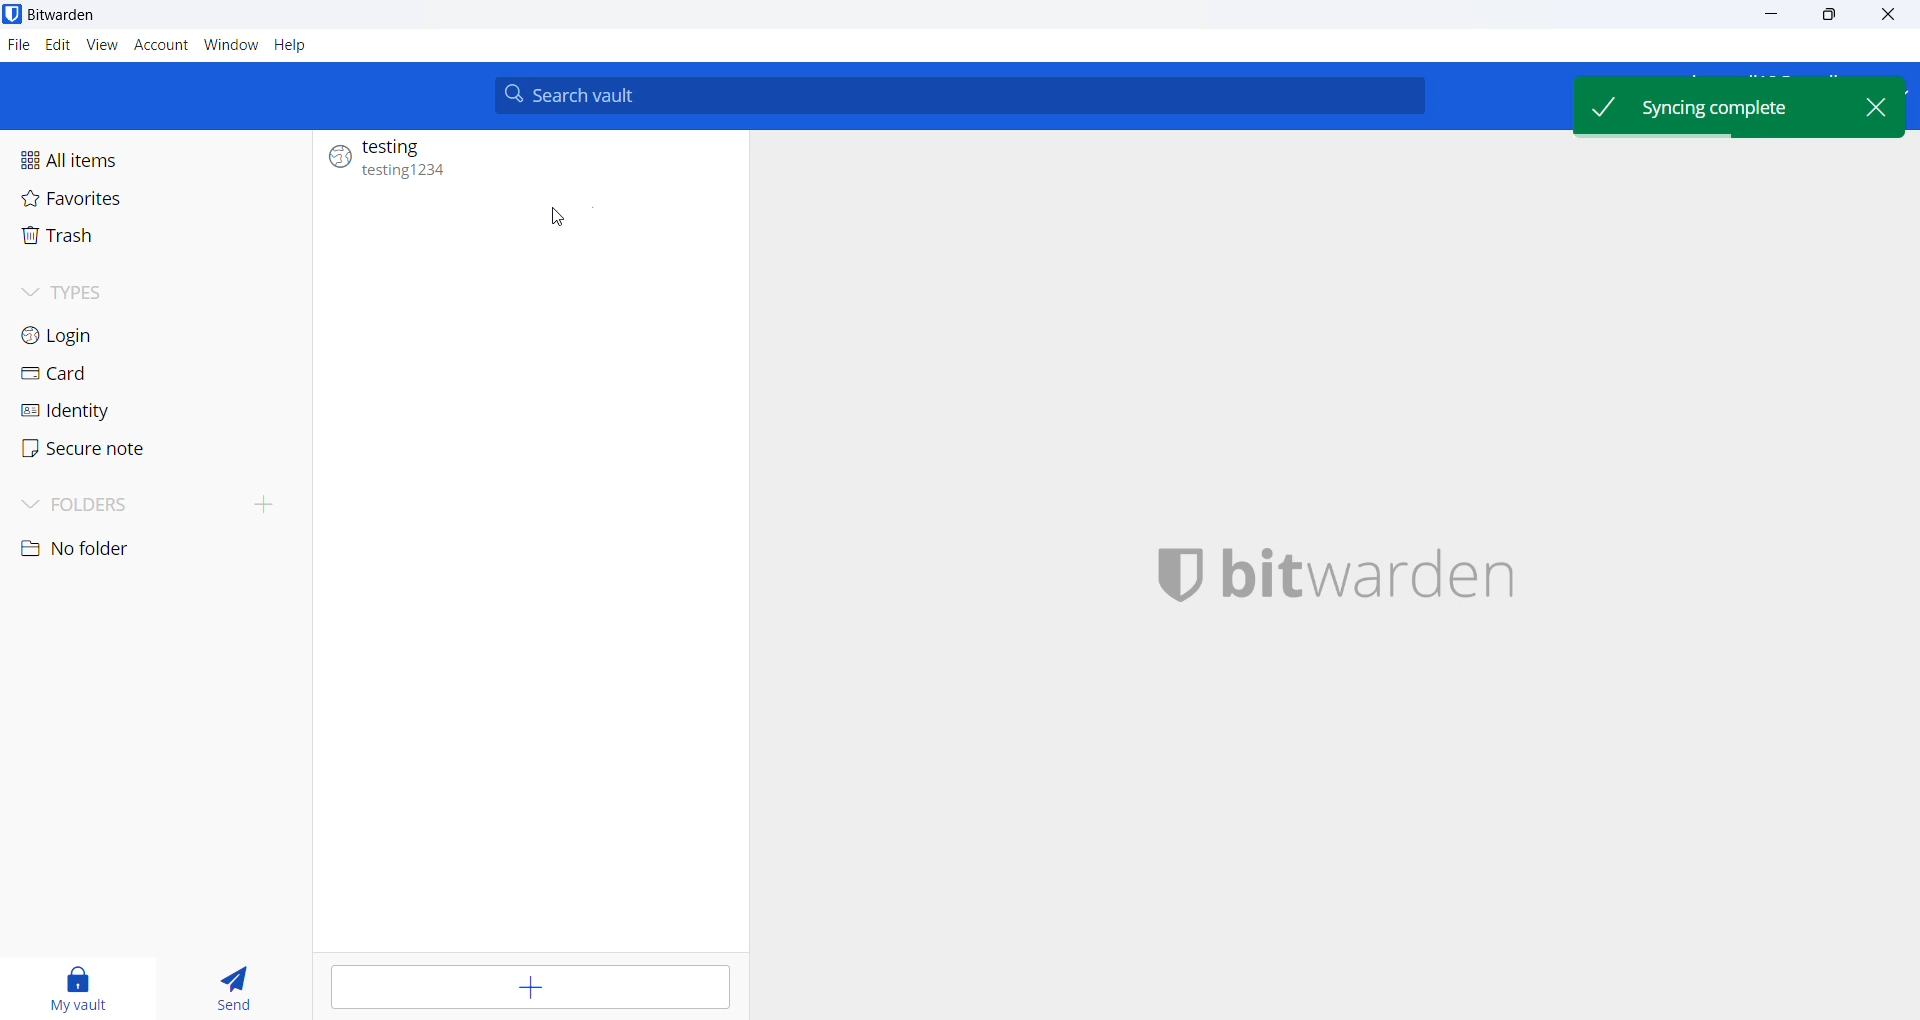 The width and height of the screenshot is (1920, 1020). Describe the element at coordinates (1767, 18) in the screenshot. I see `minimize` at that location.